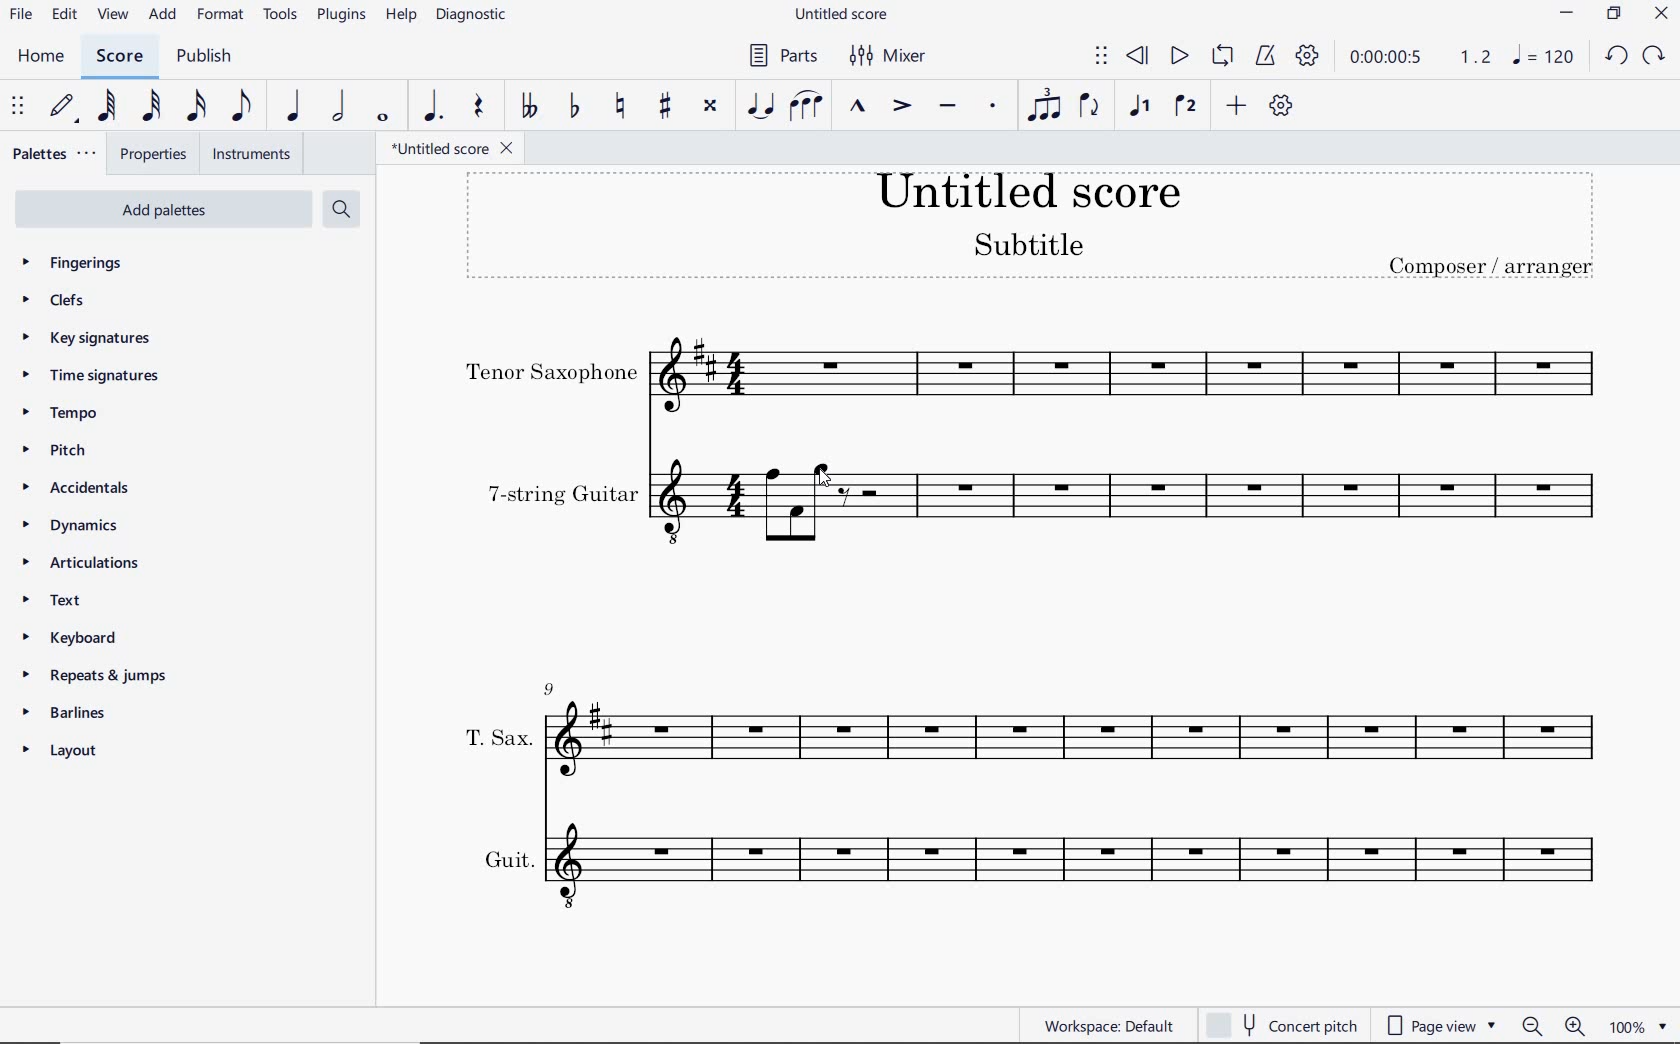  What do you see at coordinates (433, 107) in the screenshot?
I see `AUGMENTATION DOT` at bounding box center [433, 107].